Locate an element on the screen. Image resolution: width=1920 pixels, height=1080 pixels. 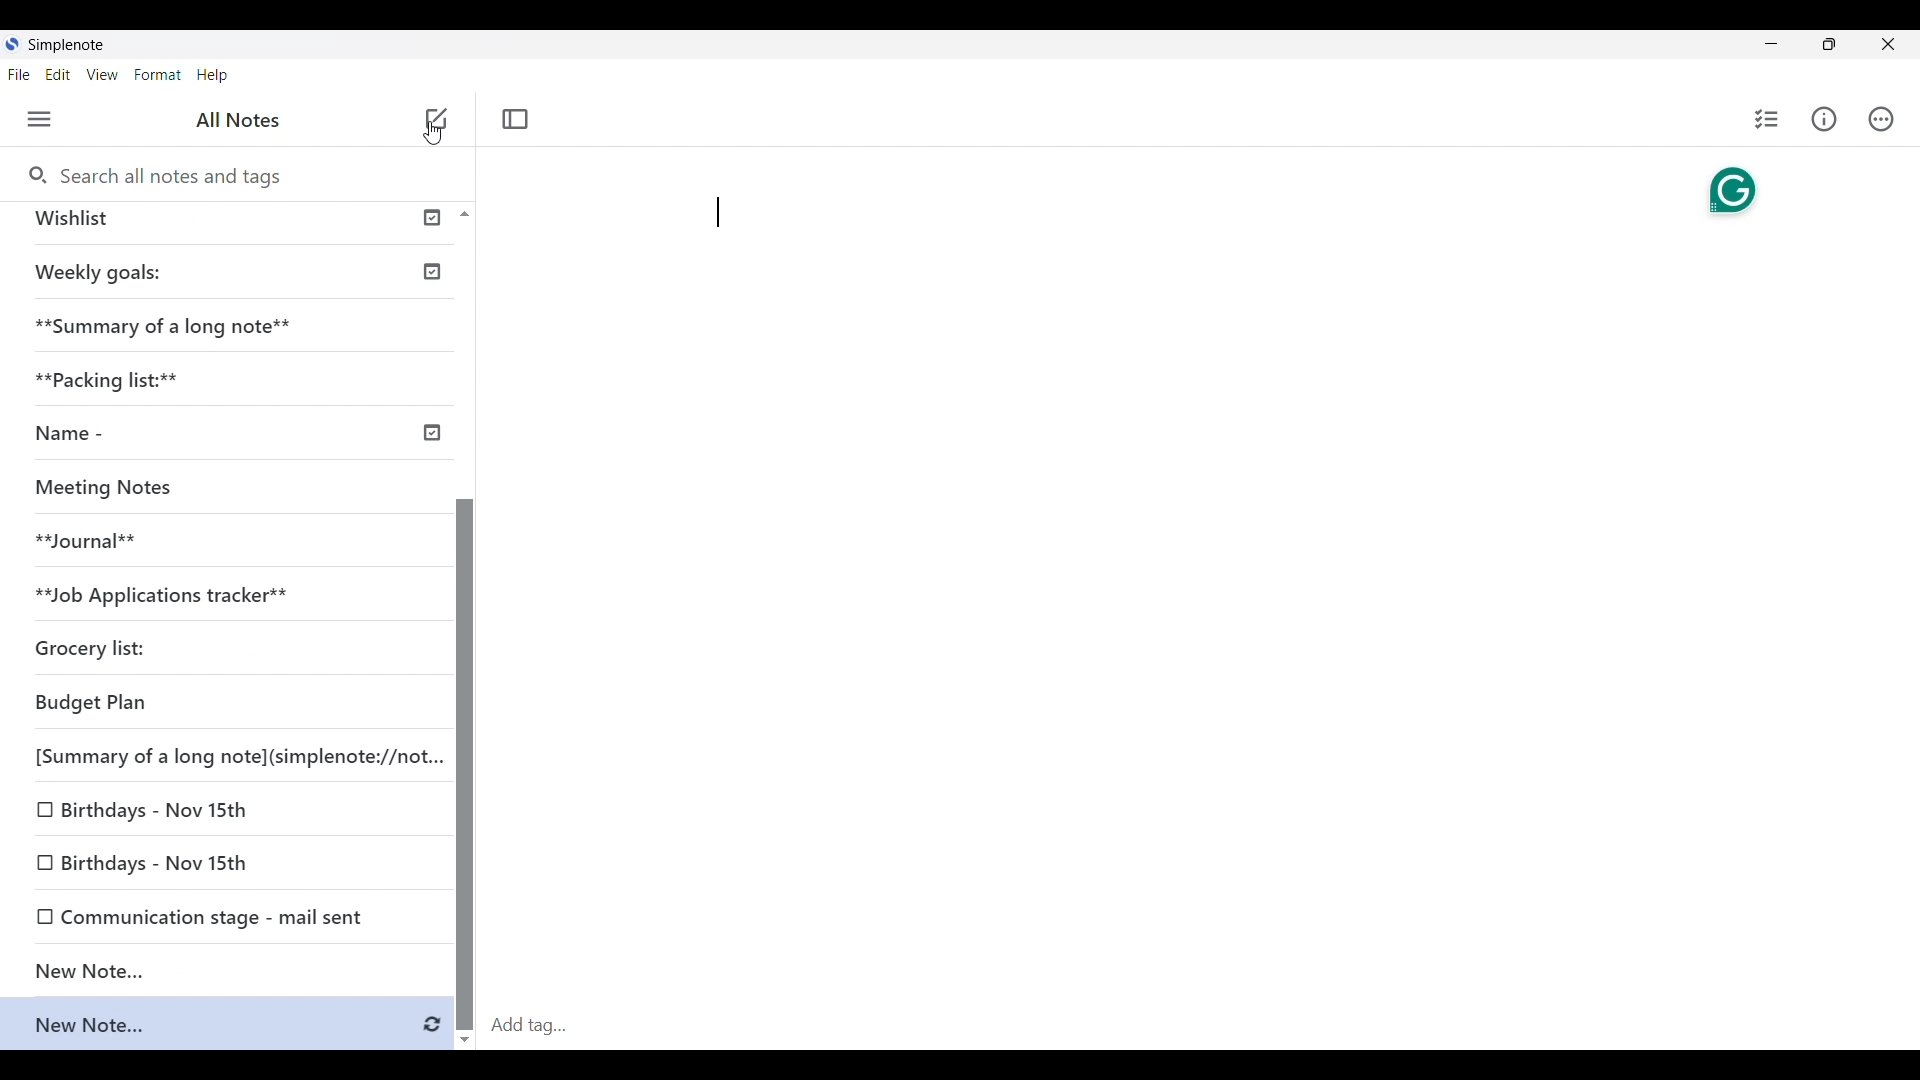
communication stage - mail sent is located at coordinates (226, 919).